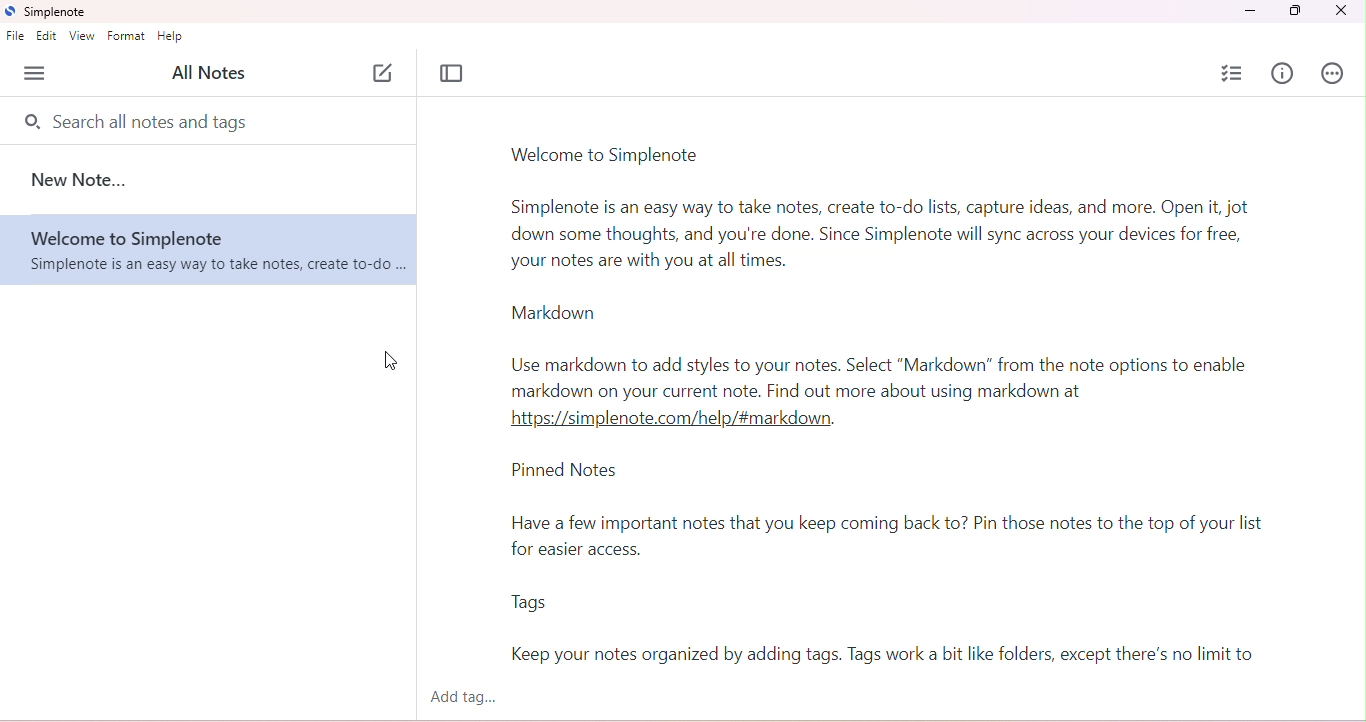  What do you see at coordinates (898, 538) in the screenshot?
I see `text on pinned notes` at bounding box center [898, 538].